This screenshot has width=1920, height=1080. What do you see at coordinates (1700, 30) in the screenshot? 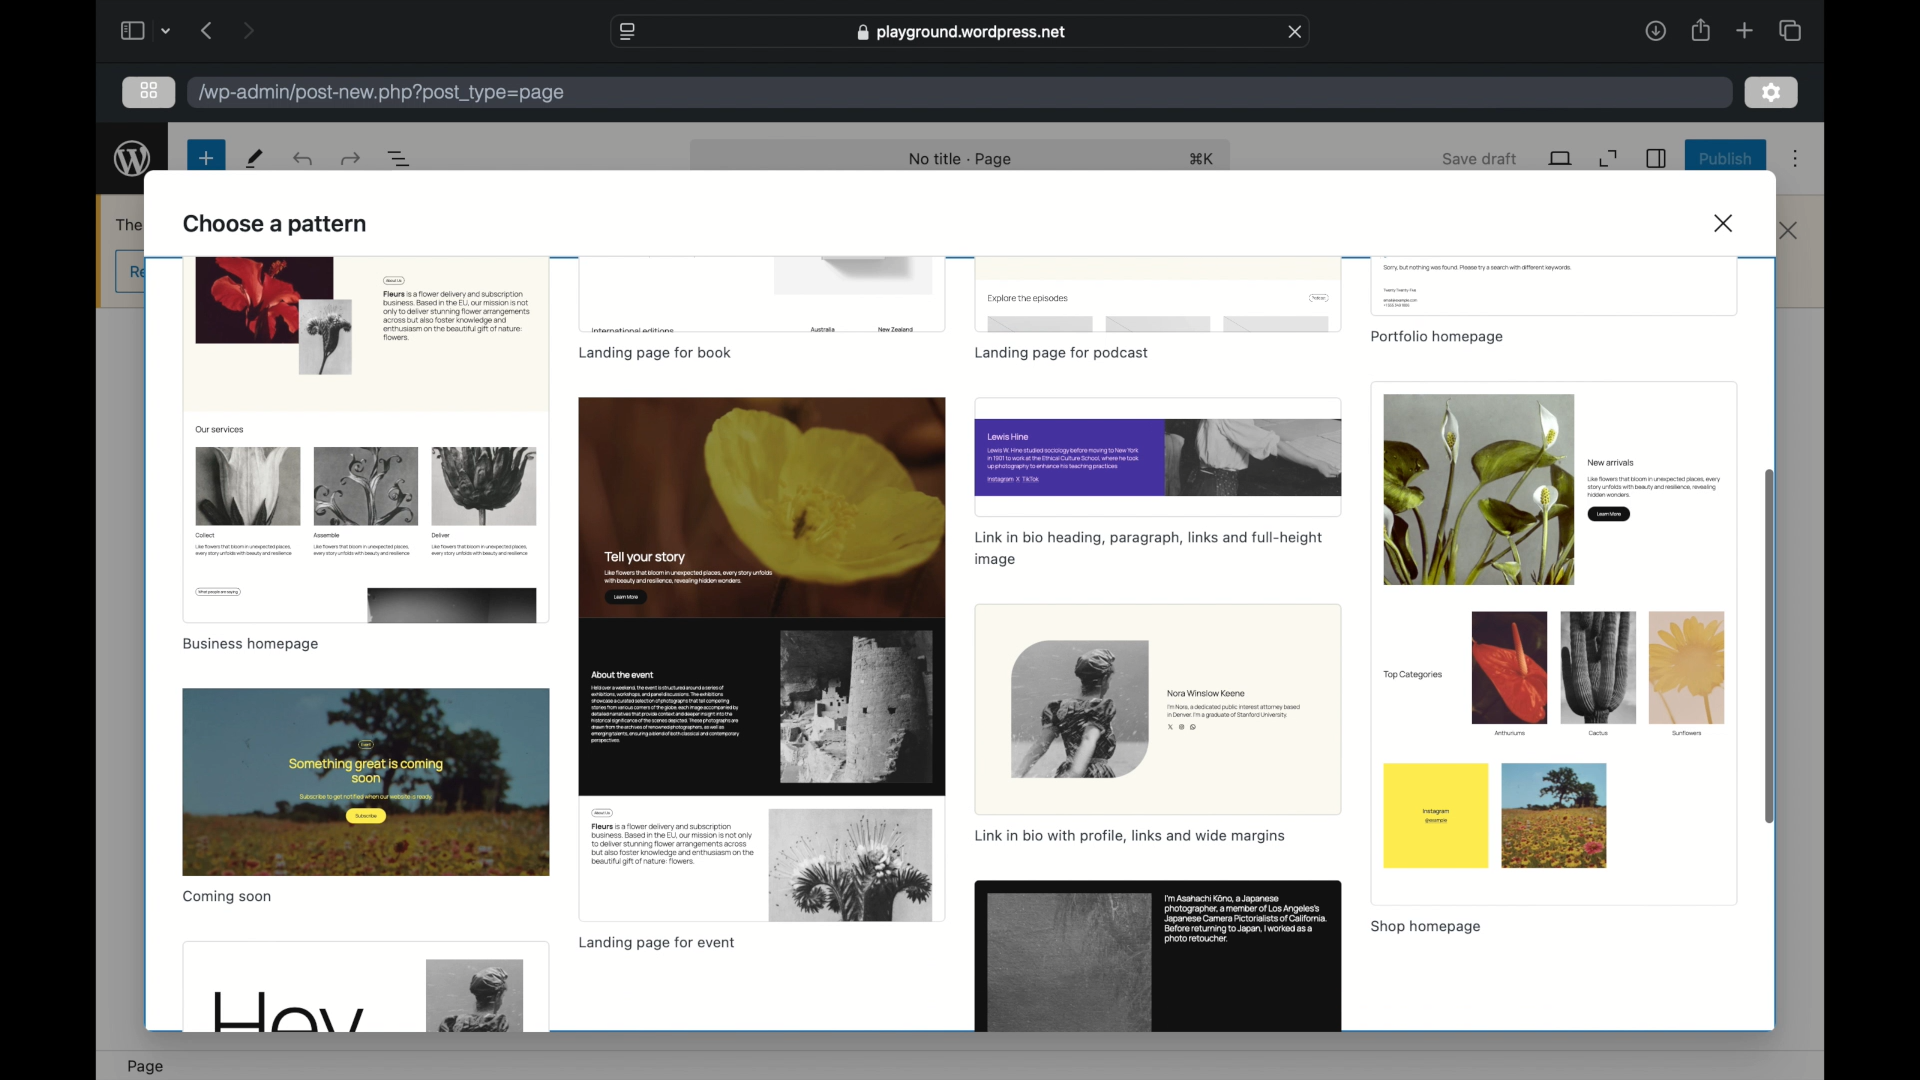
I see `share` at bounding box center [1700, 30].